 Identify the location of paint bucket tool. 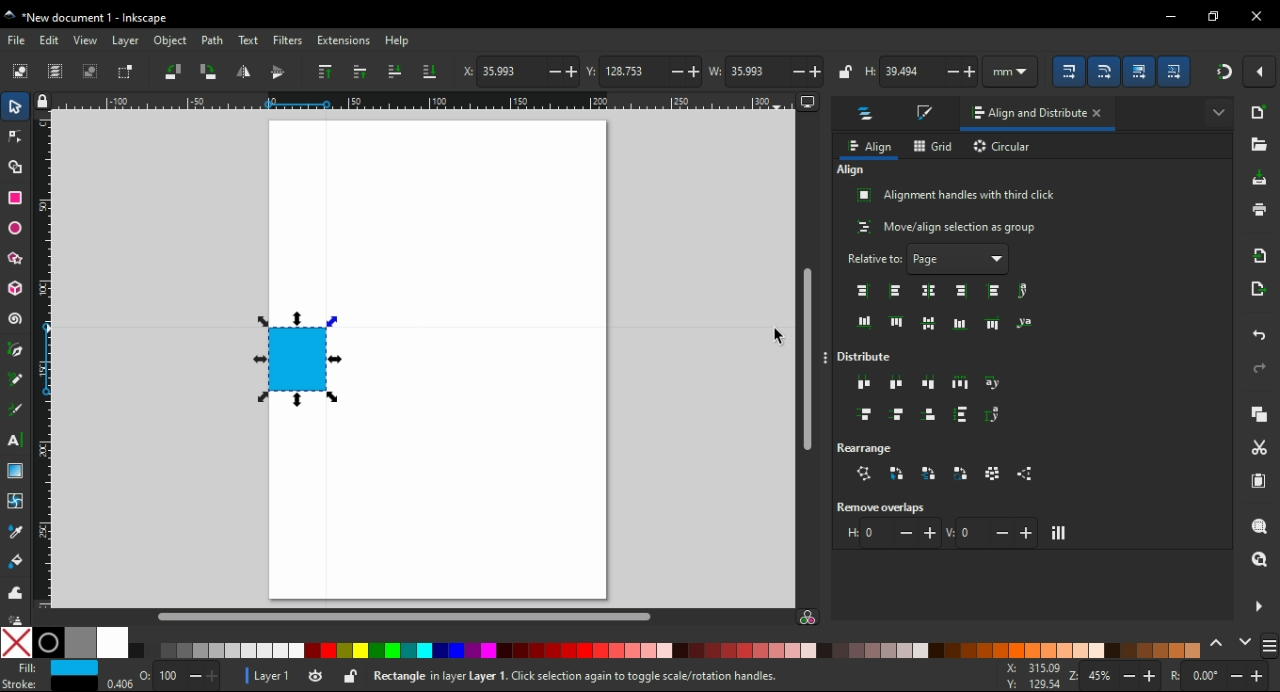
(16, 561).